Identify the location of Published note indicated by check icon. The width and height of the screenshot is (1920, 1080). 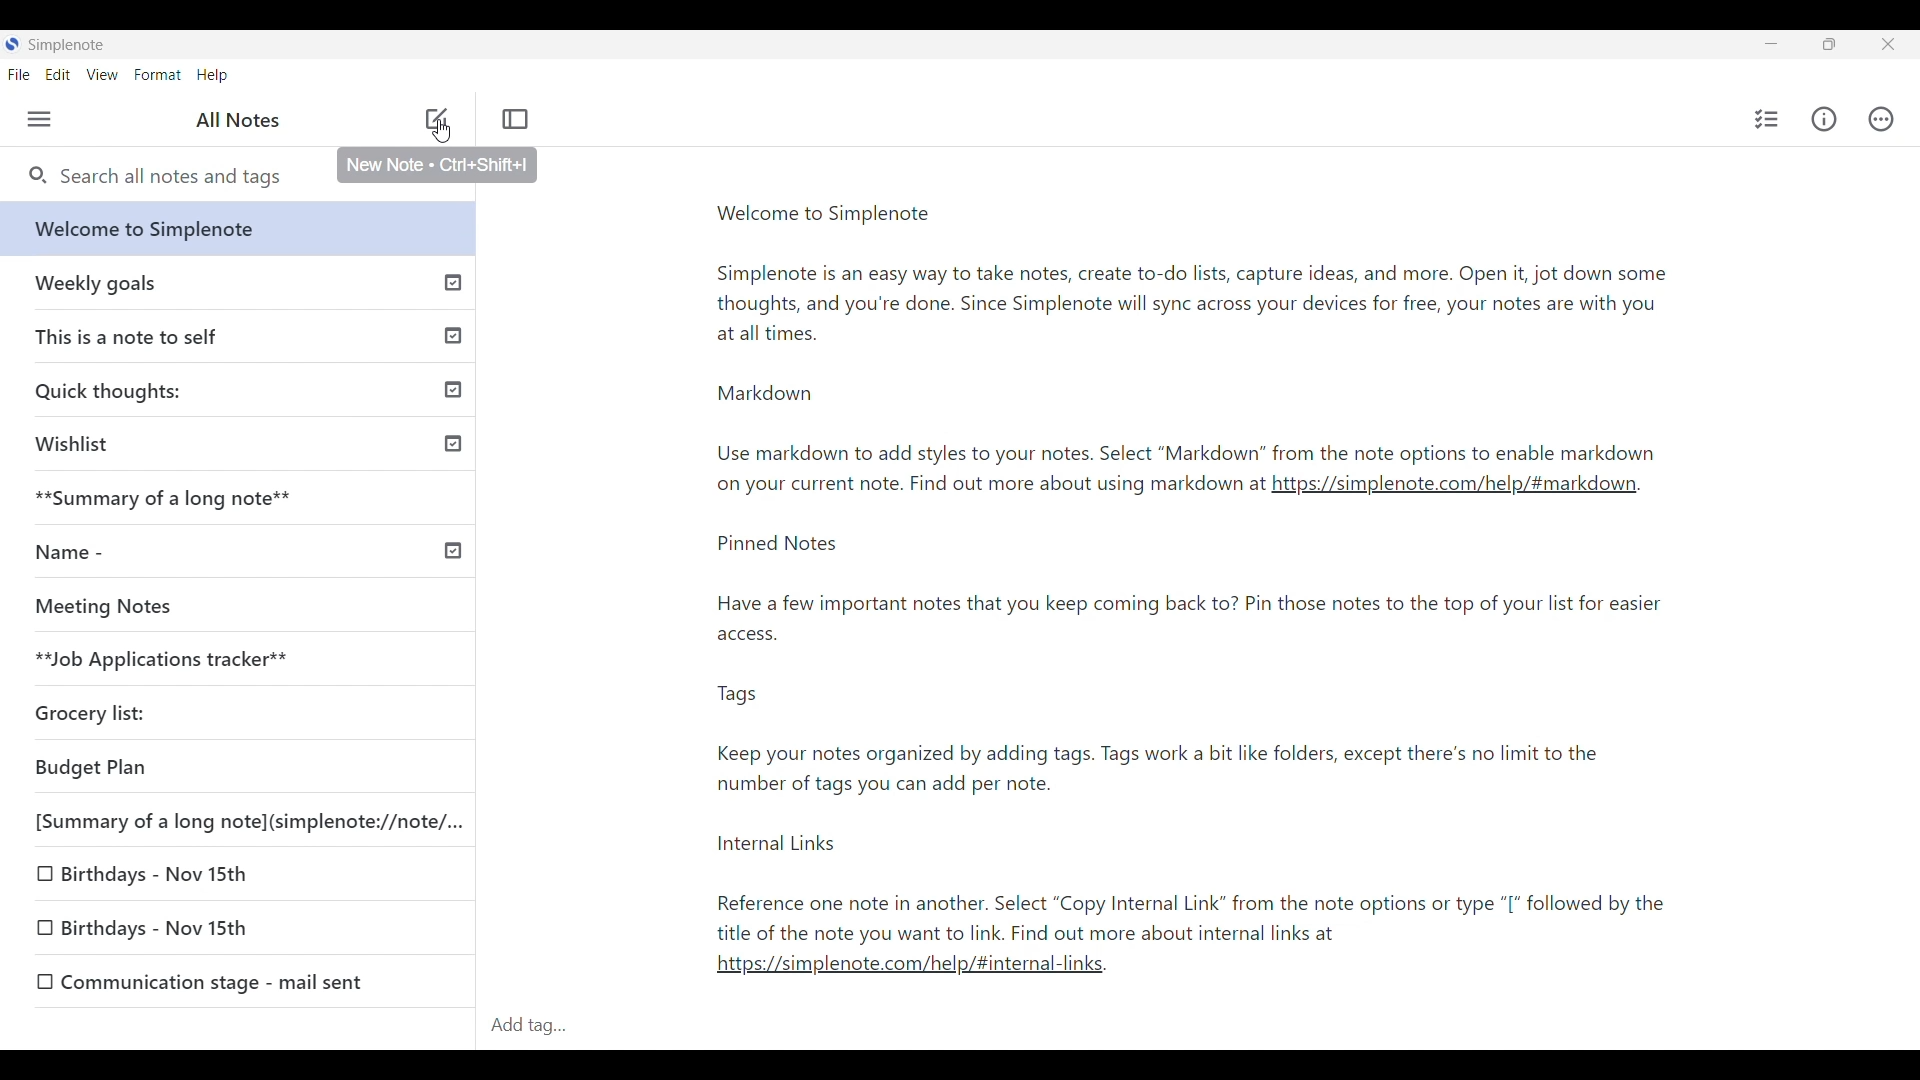
(248, 335).